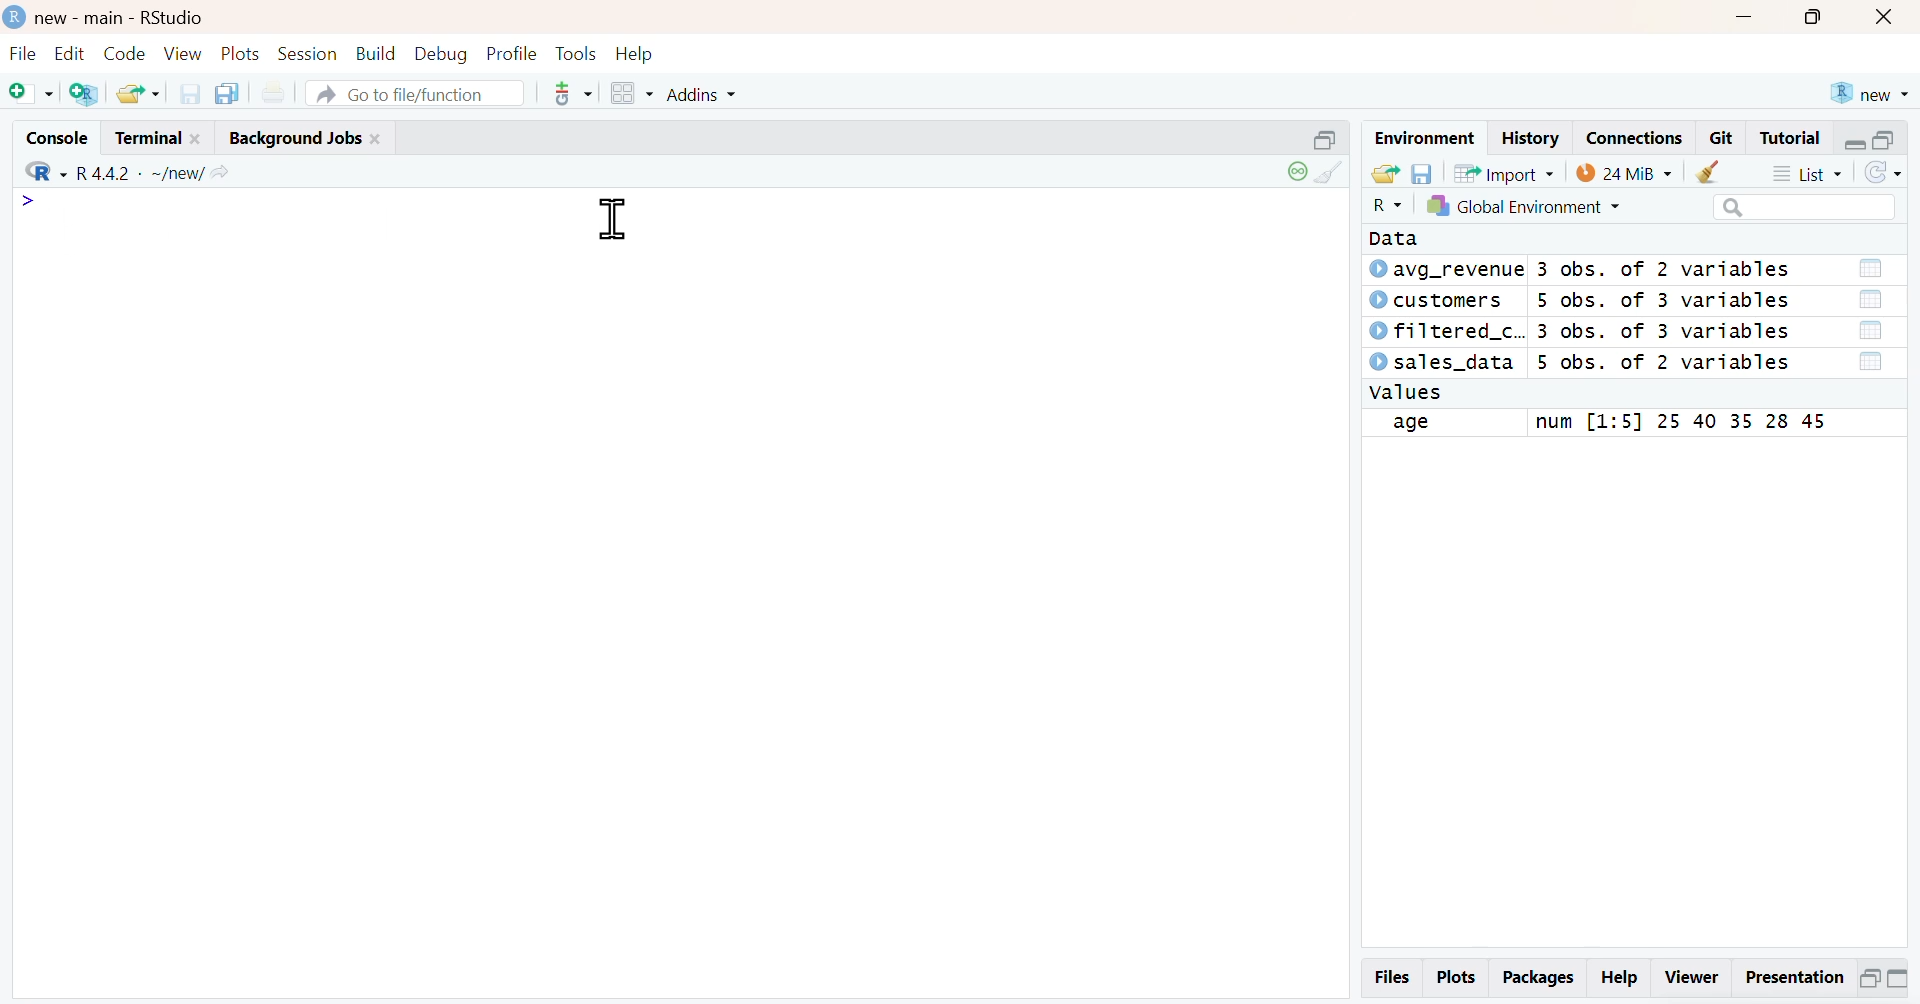  I want to click on Minimize pane, so click(1869, 982).